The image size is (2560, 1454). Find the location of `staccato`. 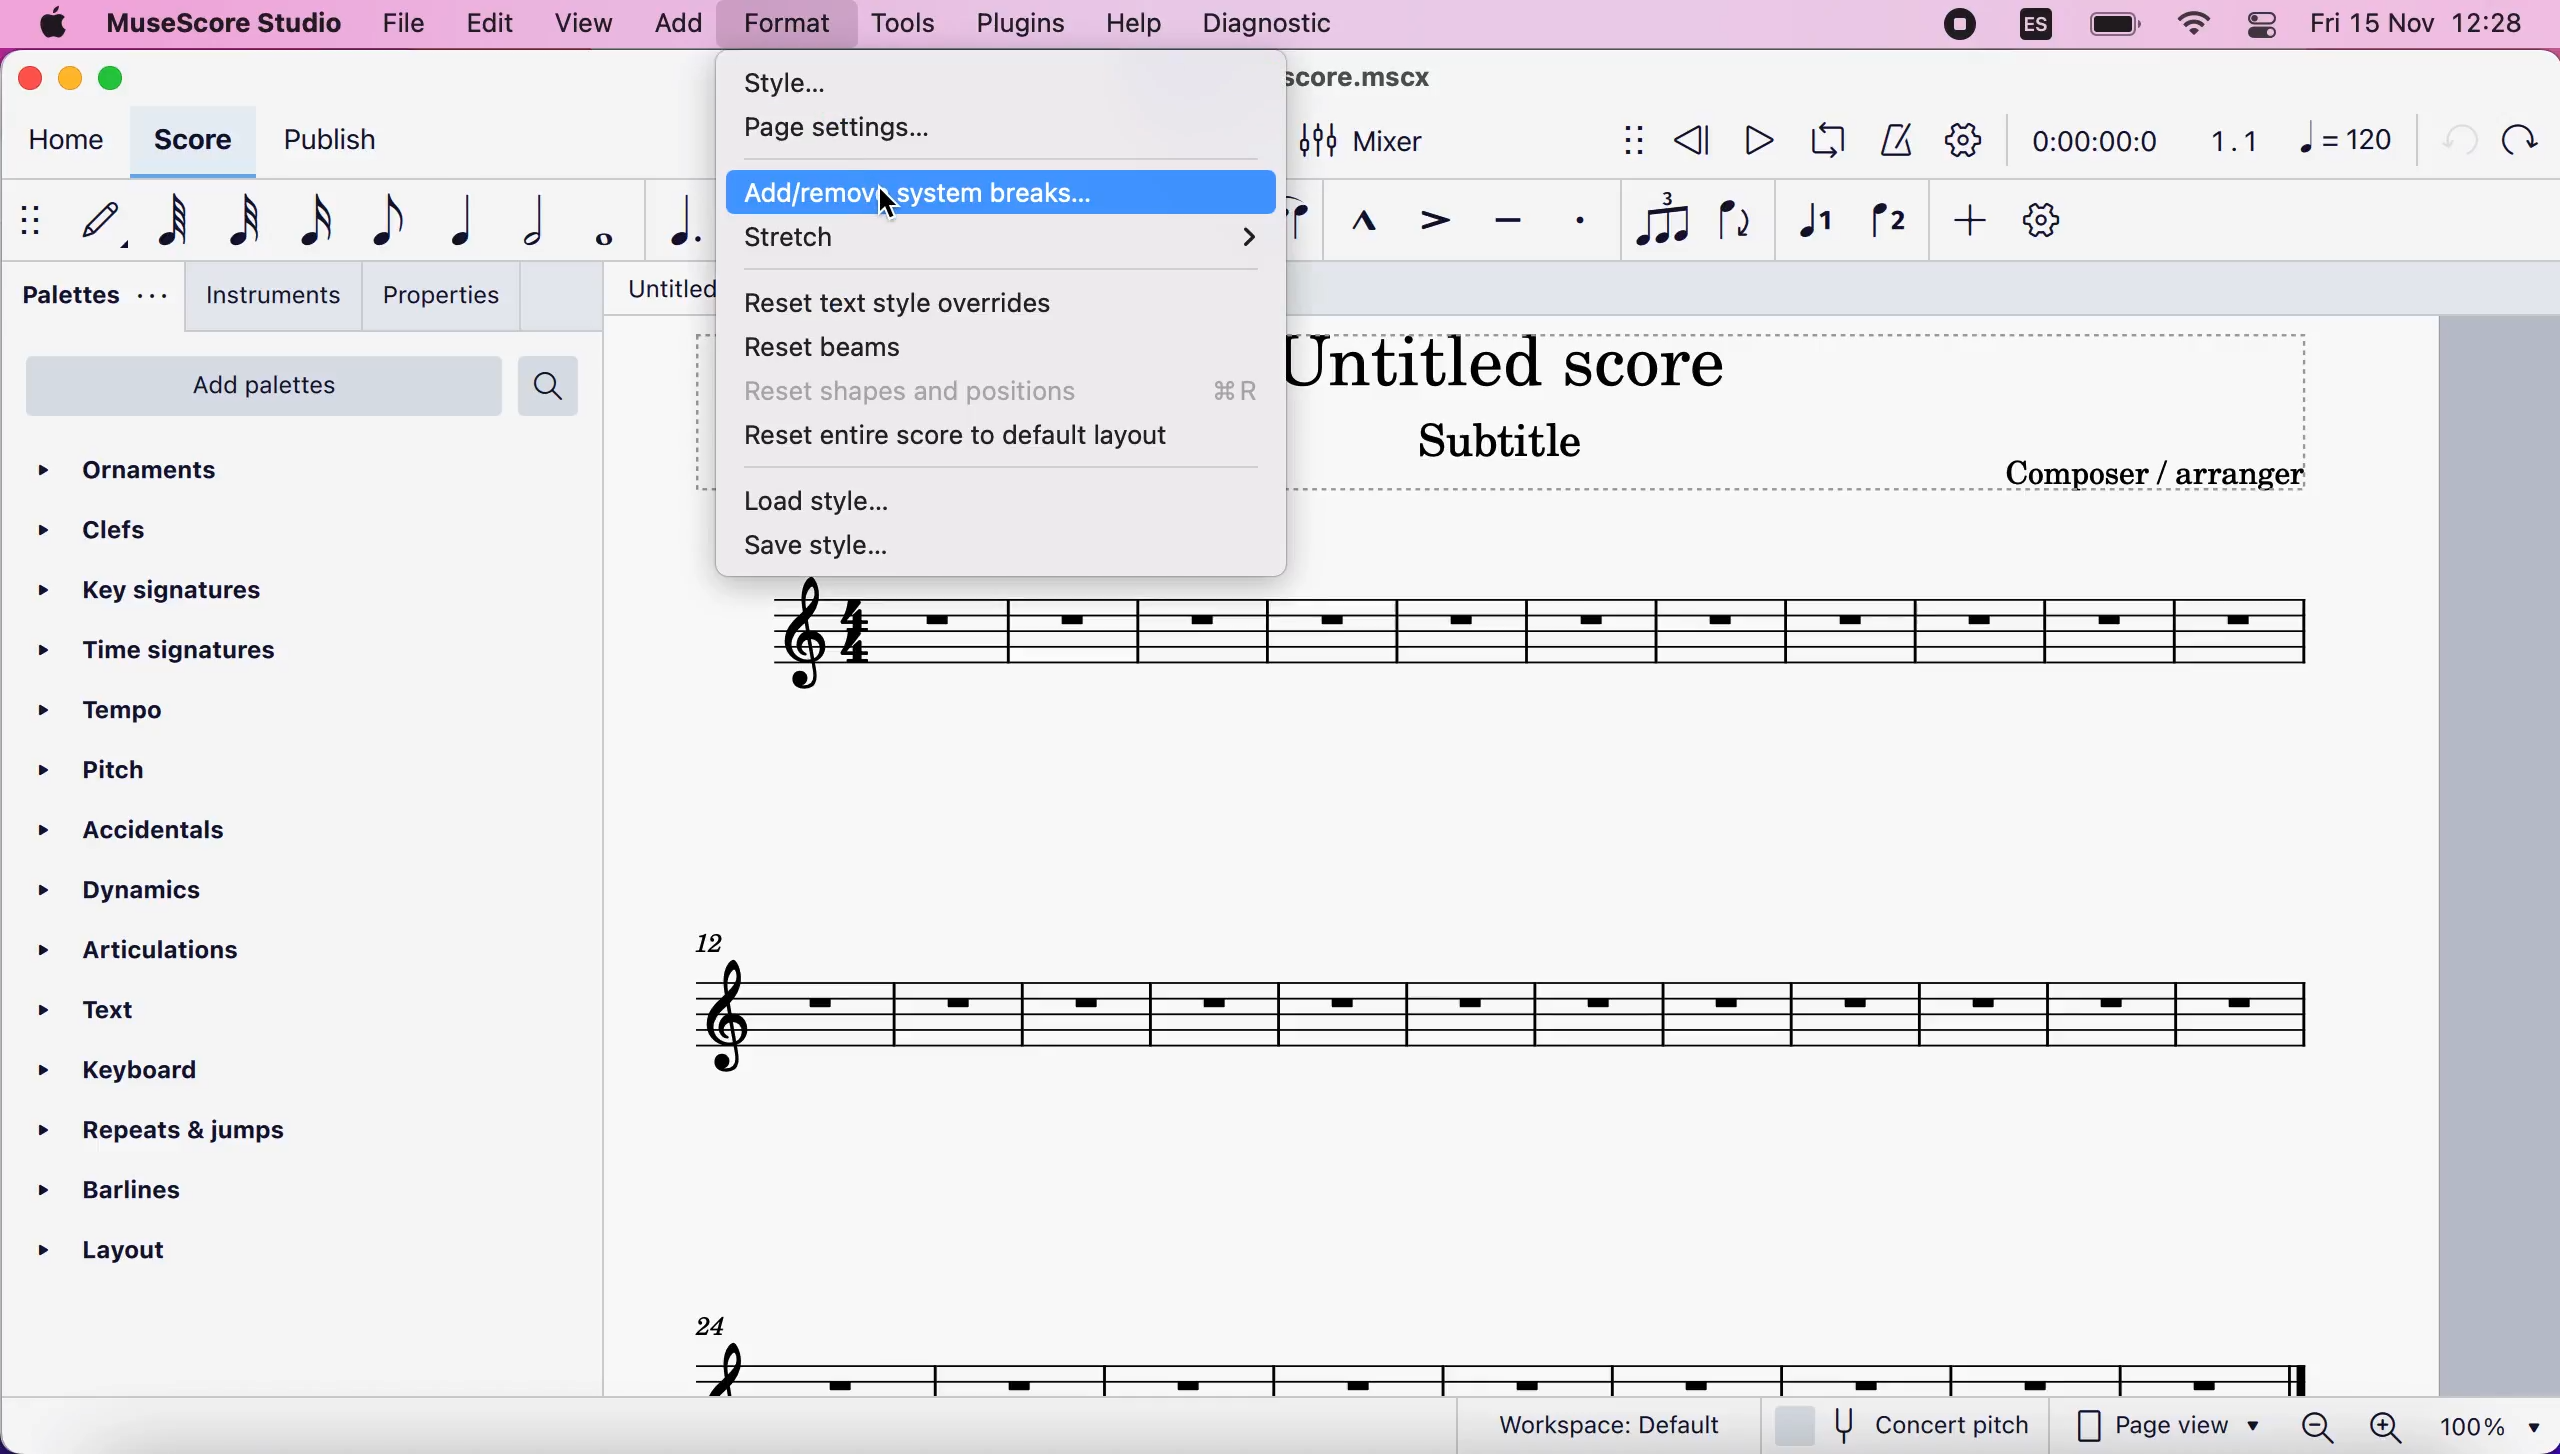

staccato is located at coordinates (1581, 221).